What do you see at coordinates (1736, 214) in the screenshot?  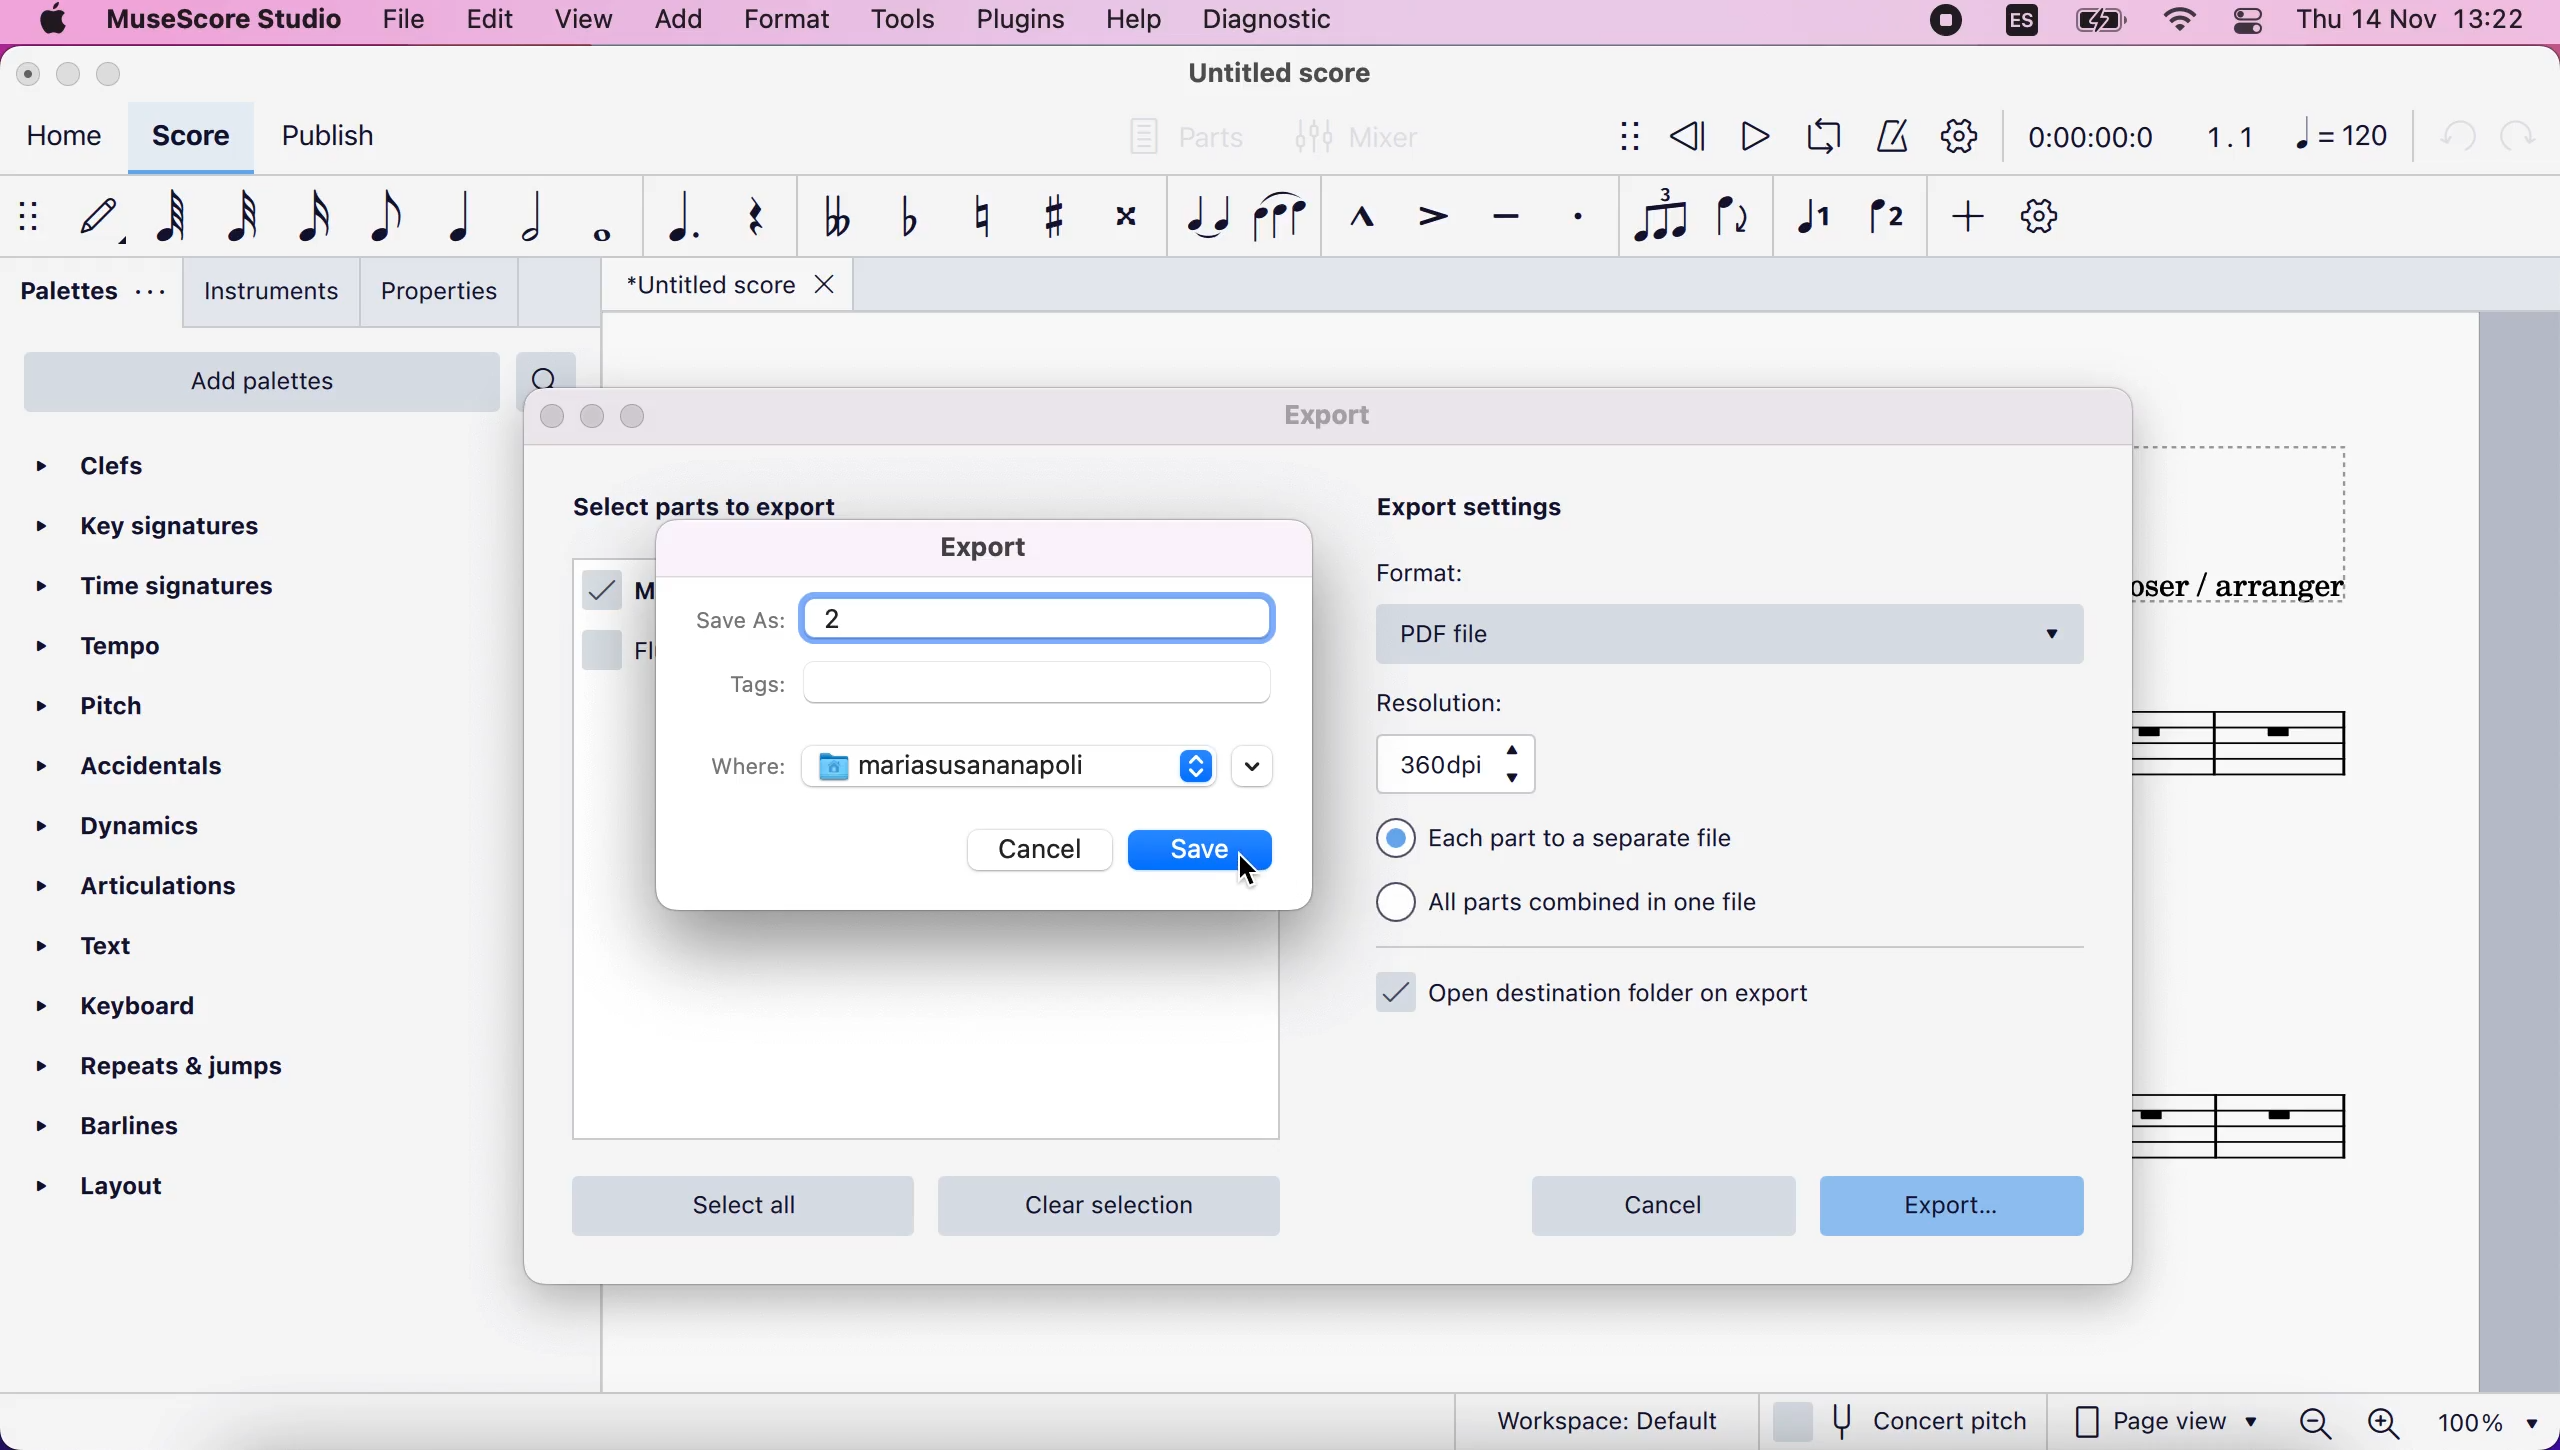 I see `flip direction` at bounding box center [1736, 214].